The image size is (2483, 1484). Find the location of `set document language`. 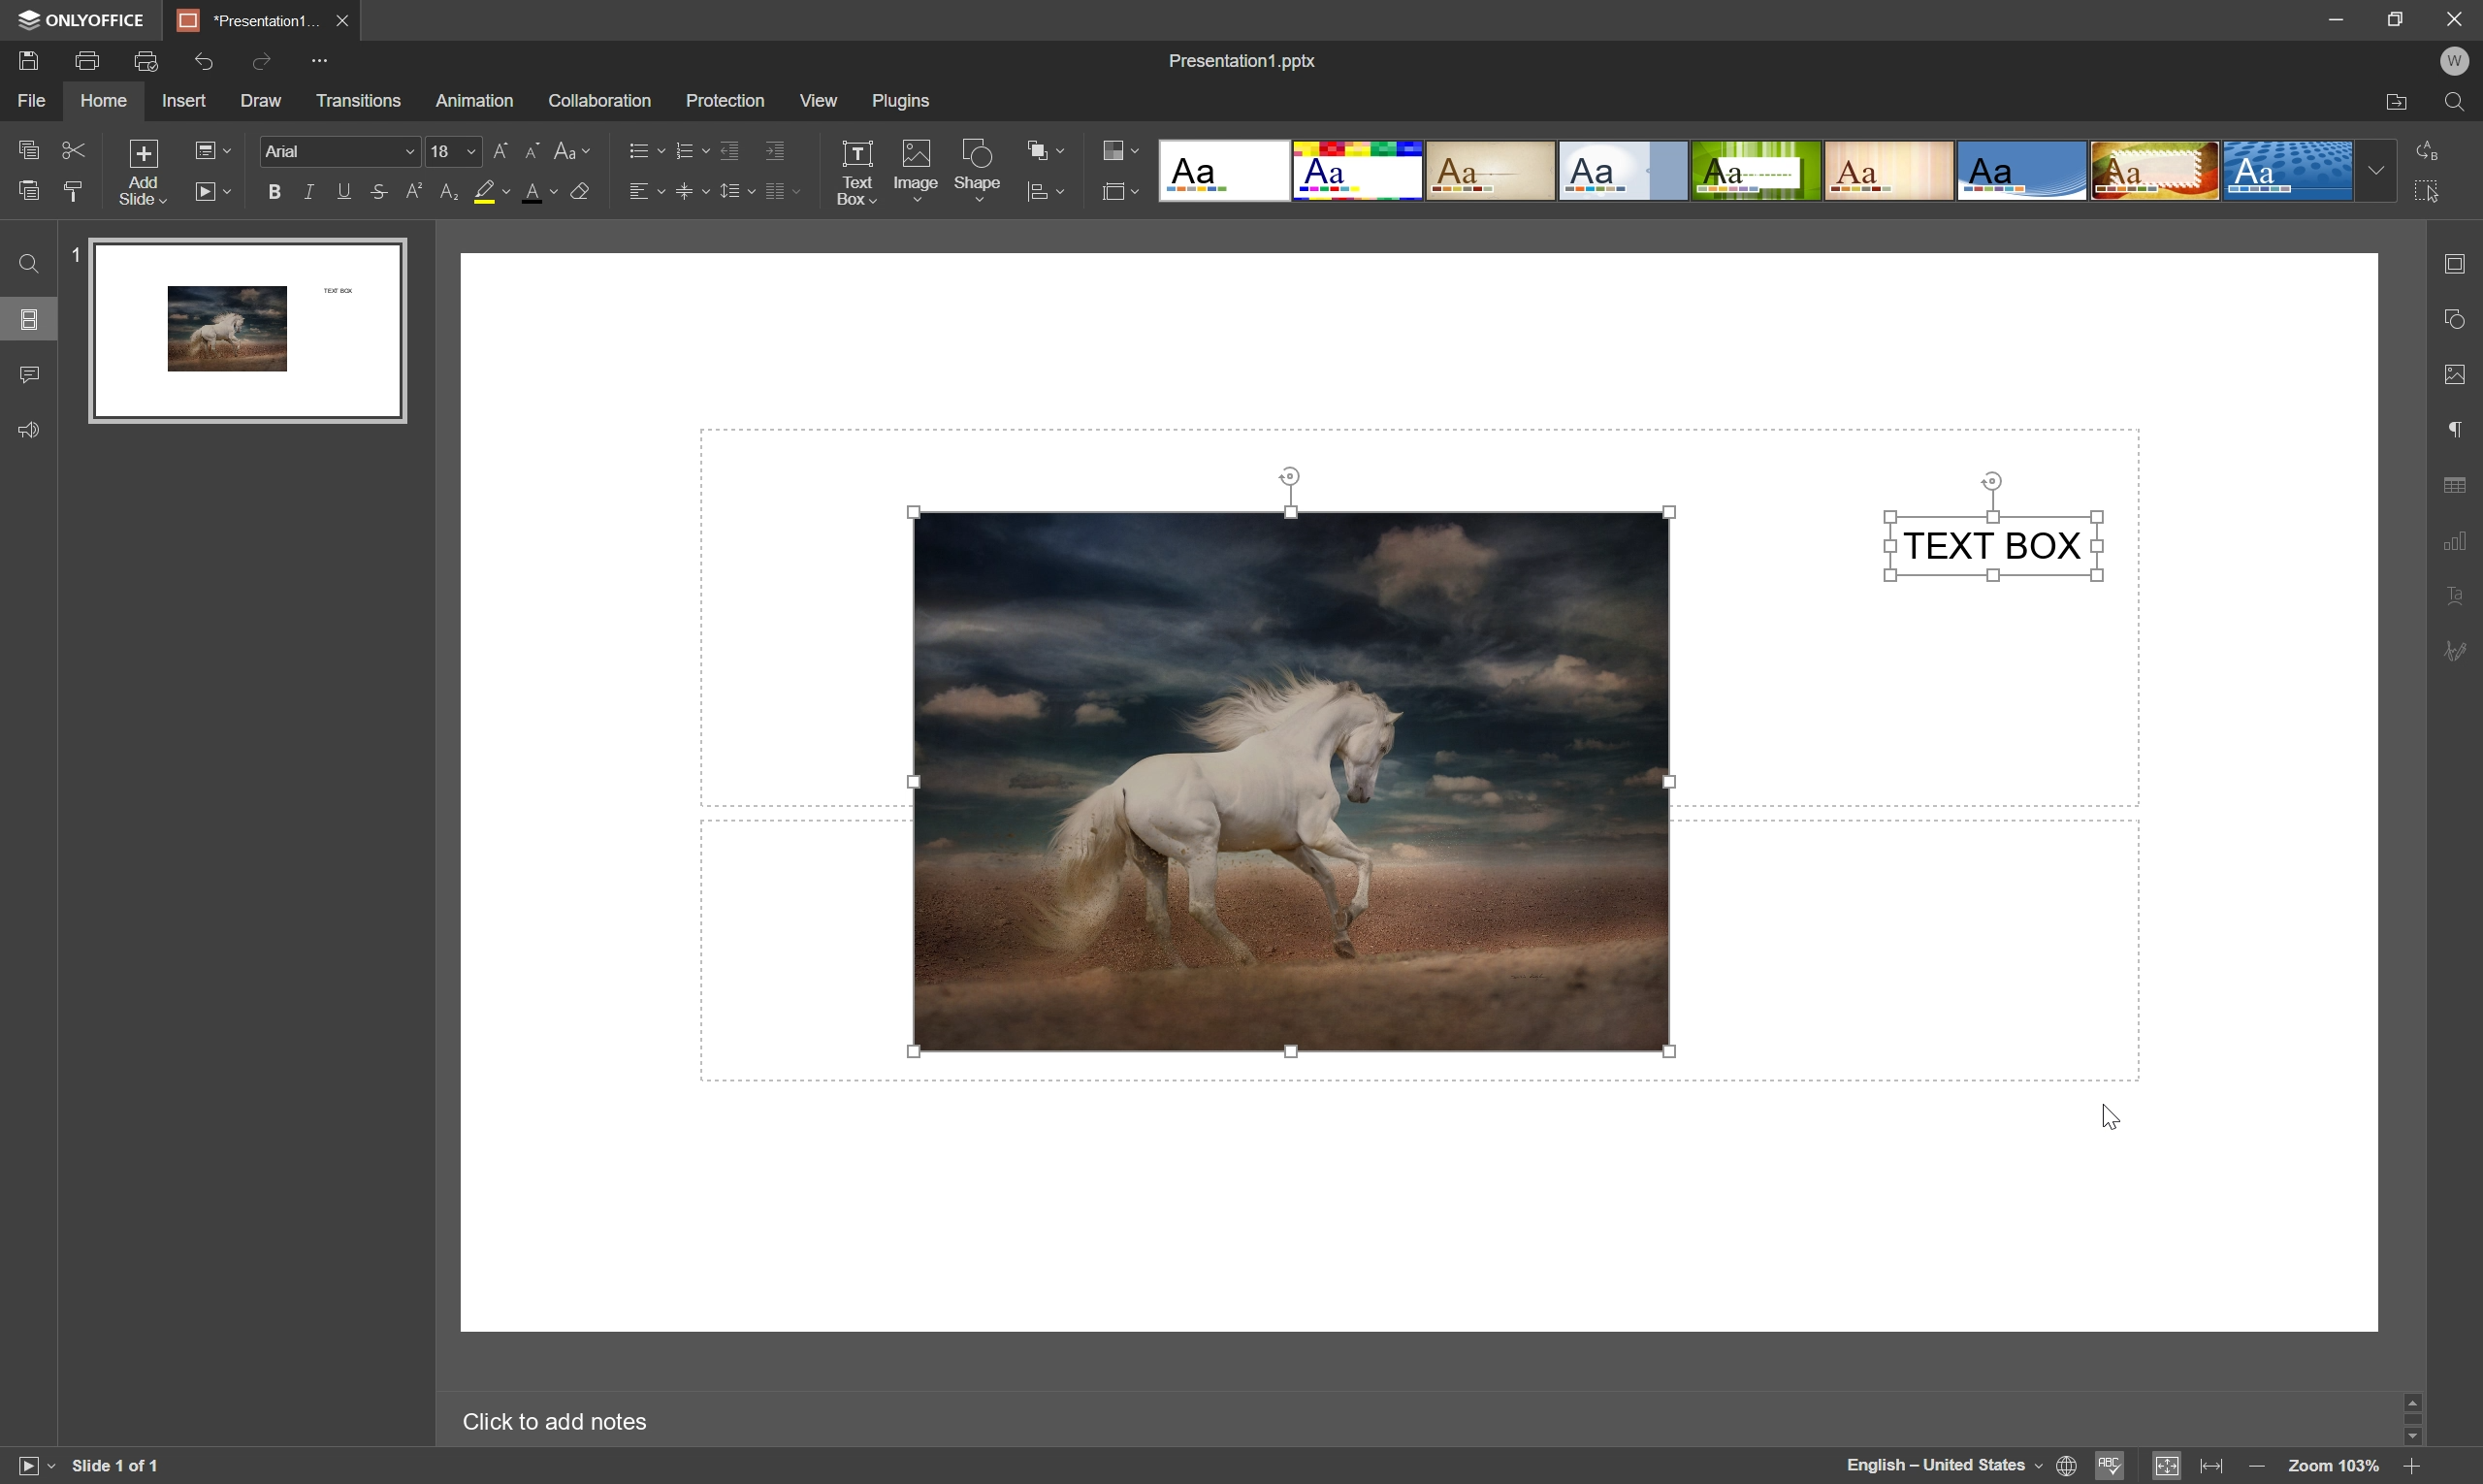

set document language is located at coordinates (1963, 1465).